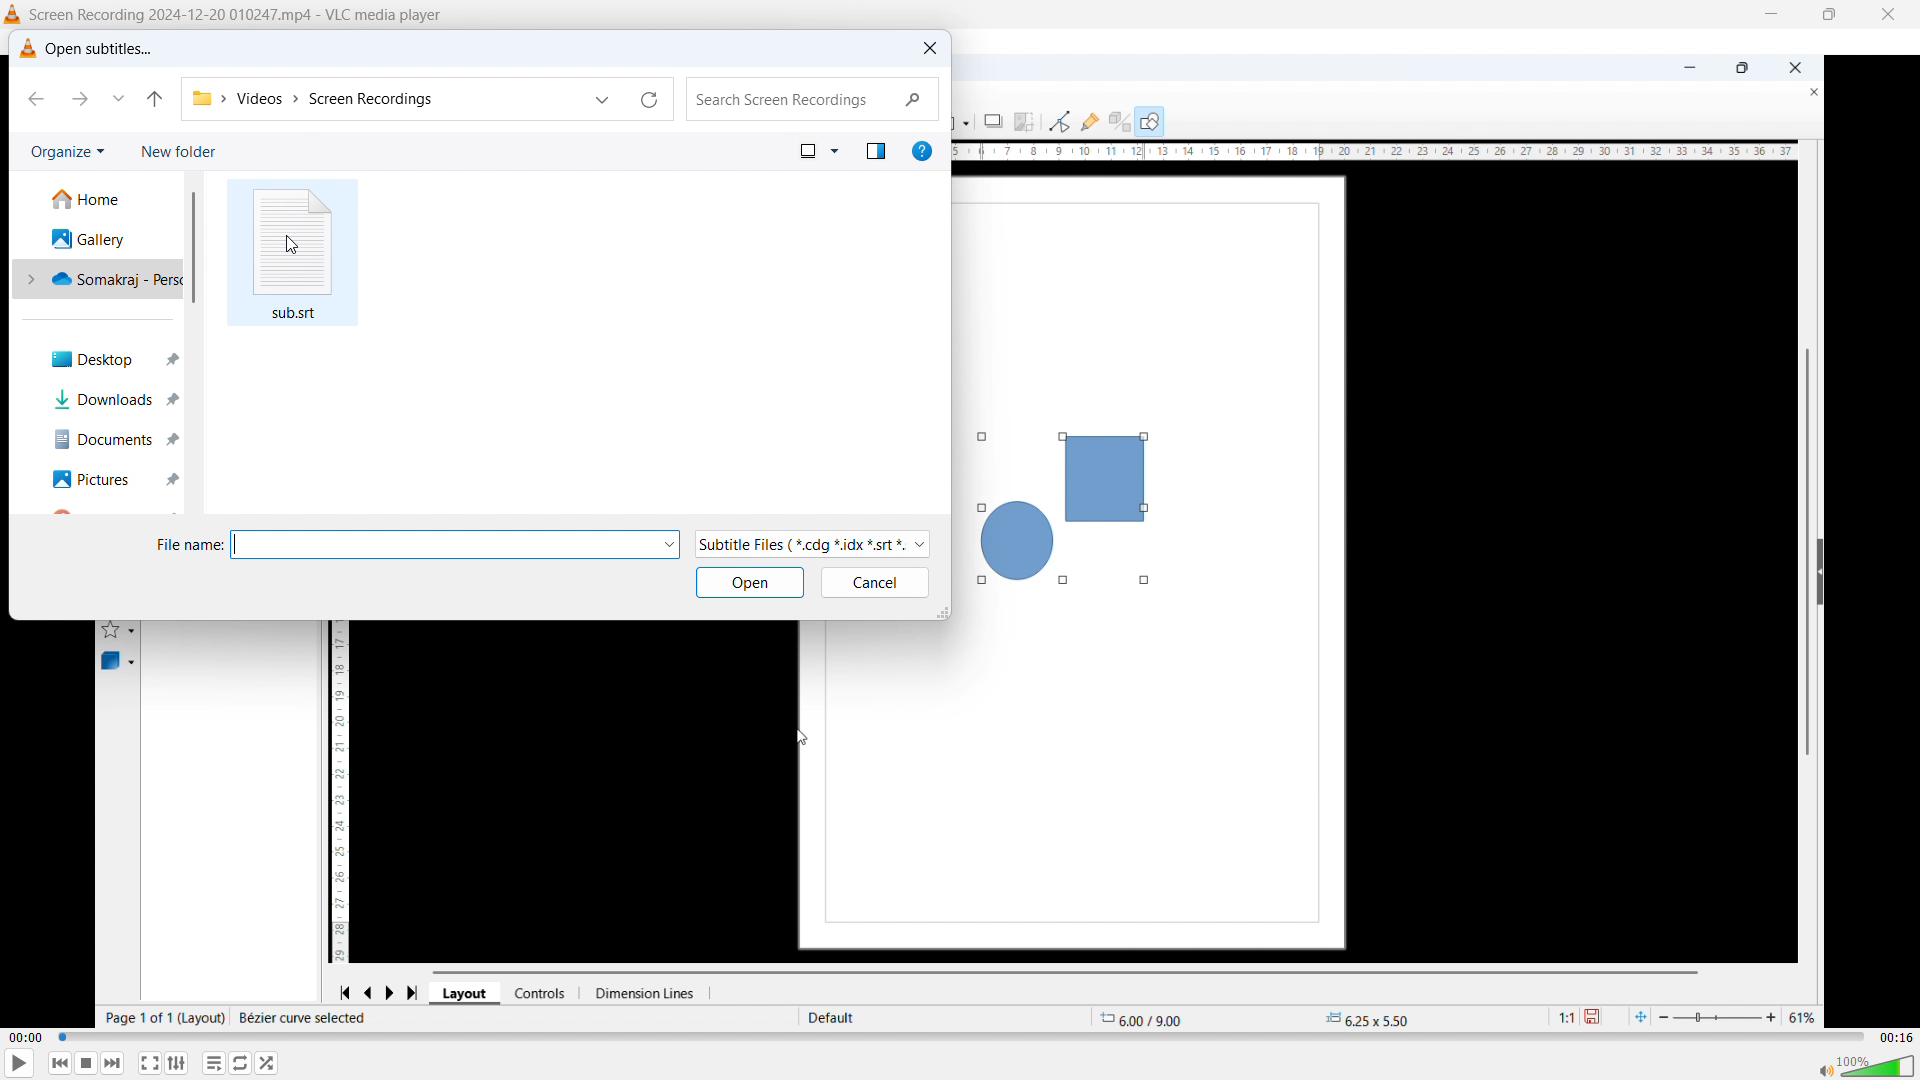 The width and height of the screenshot is (1920, 1080). Describe the element at coordinates (1795, 66) in the screenshot. I see `close` at that location.